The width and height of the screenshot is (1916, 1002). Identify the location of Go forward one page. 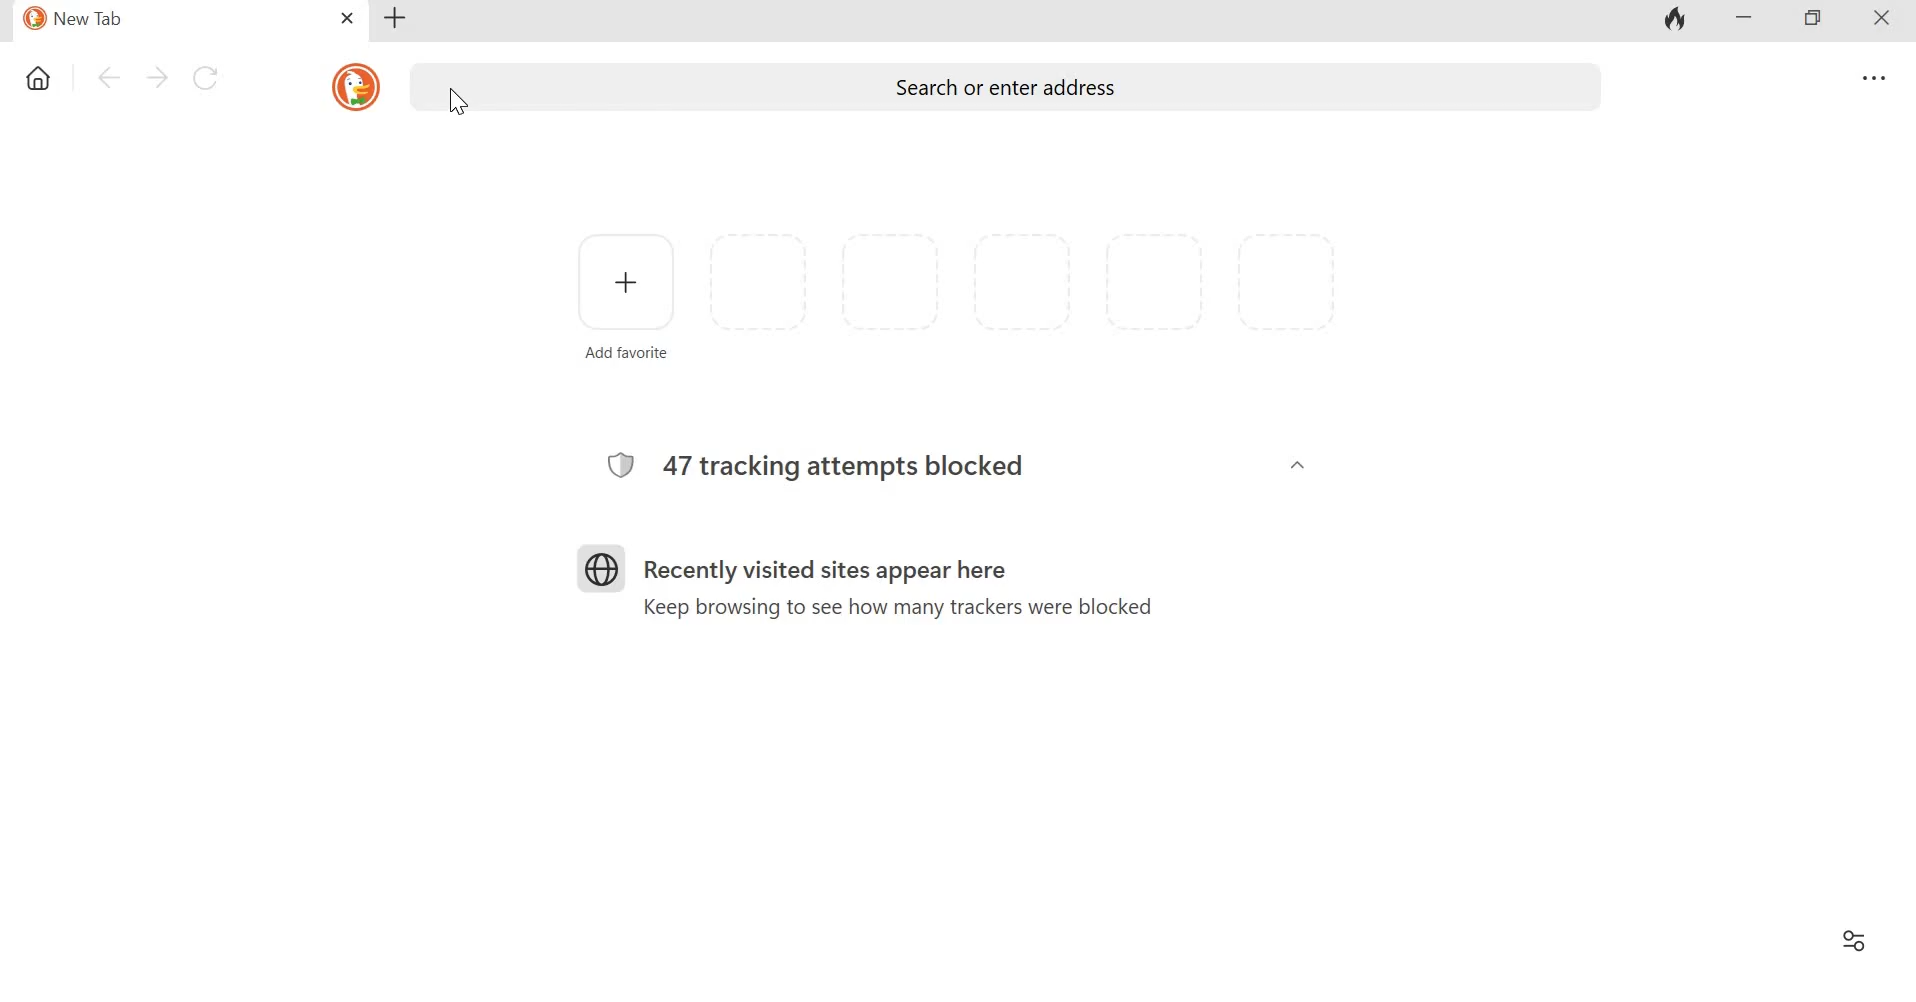
(154, 80).